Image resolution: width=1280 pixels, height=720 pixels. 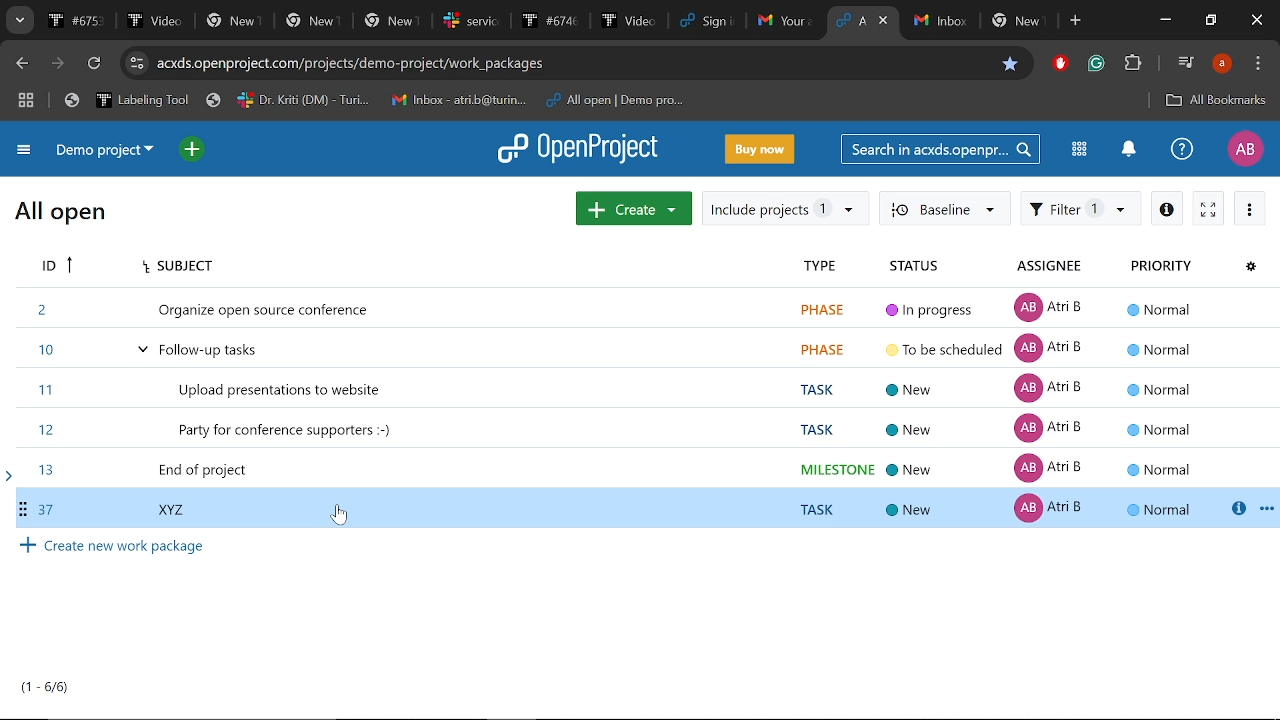 What do you see at coordinates (25, 153) in the screenshot?
I see `Expand project menu` at bounding box center [25, 153].